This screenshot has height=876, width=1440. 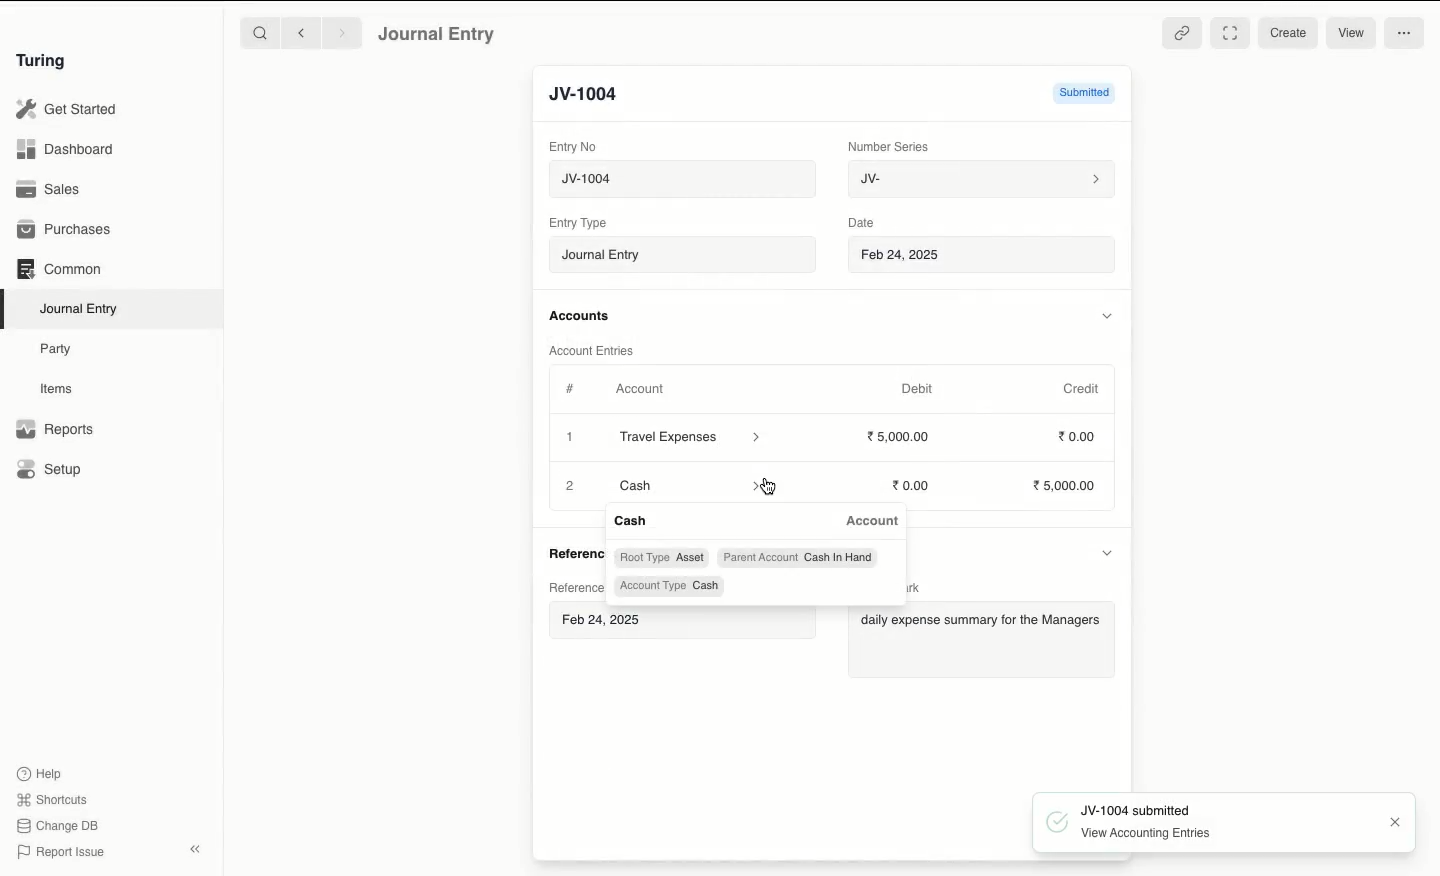 I want to click on emblem, so click(x=1058, y=821).